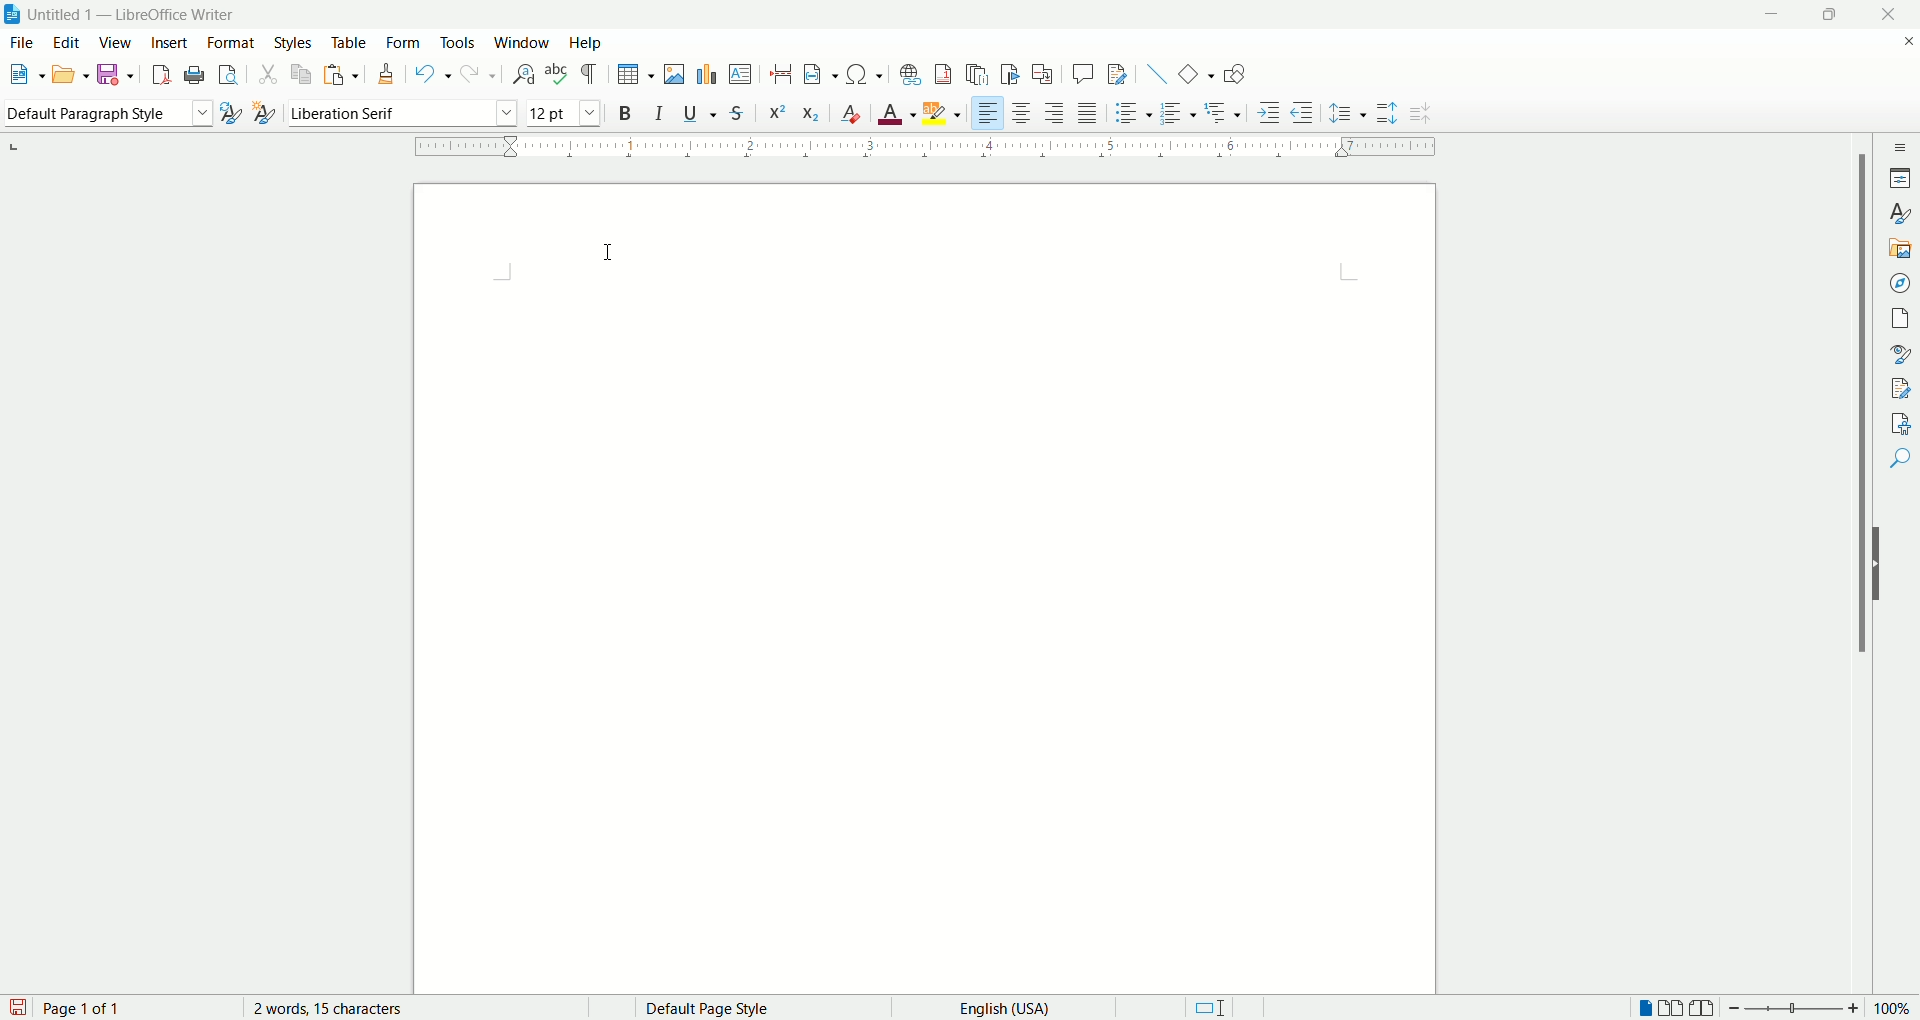  What do you see at coordinates (1903, 285) in the screenshot?
I see `navigator` at bounding box center [1903, 285].